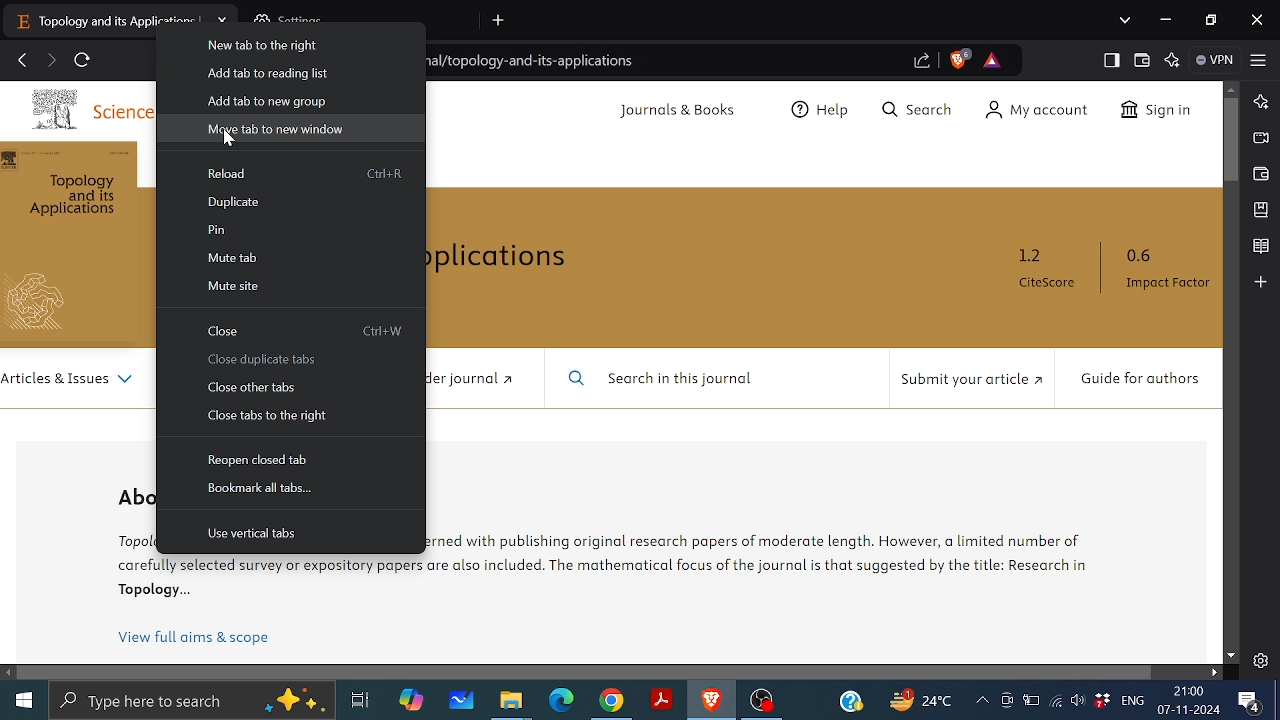 This screenshot has height=720, width=1280. I want to click on restore down, so click(1210, 19).